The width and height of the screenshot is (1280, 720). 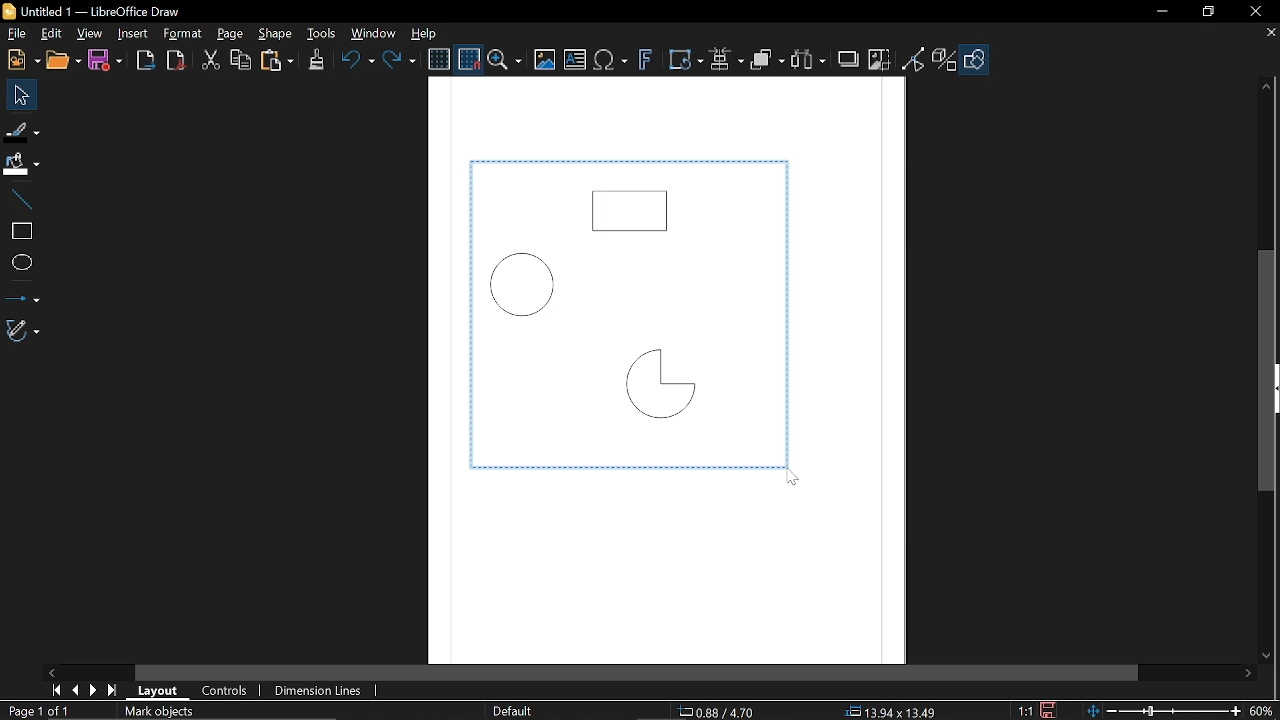 What do you see at coordinates (356, 62) in the screenshot?
I see `Undo` at bounding box center [356, 62].